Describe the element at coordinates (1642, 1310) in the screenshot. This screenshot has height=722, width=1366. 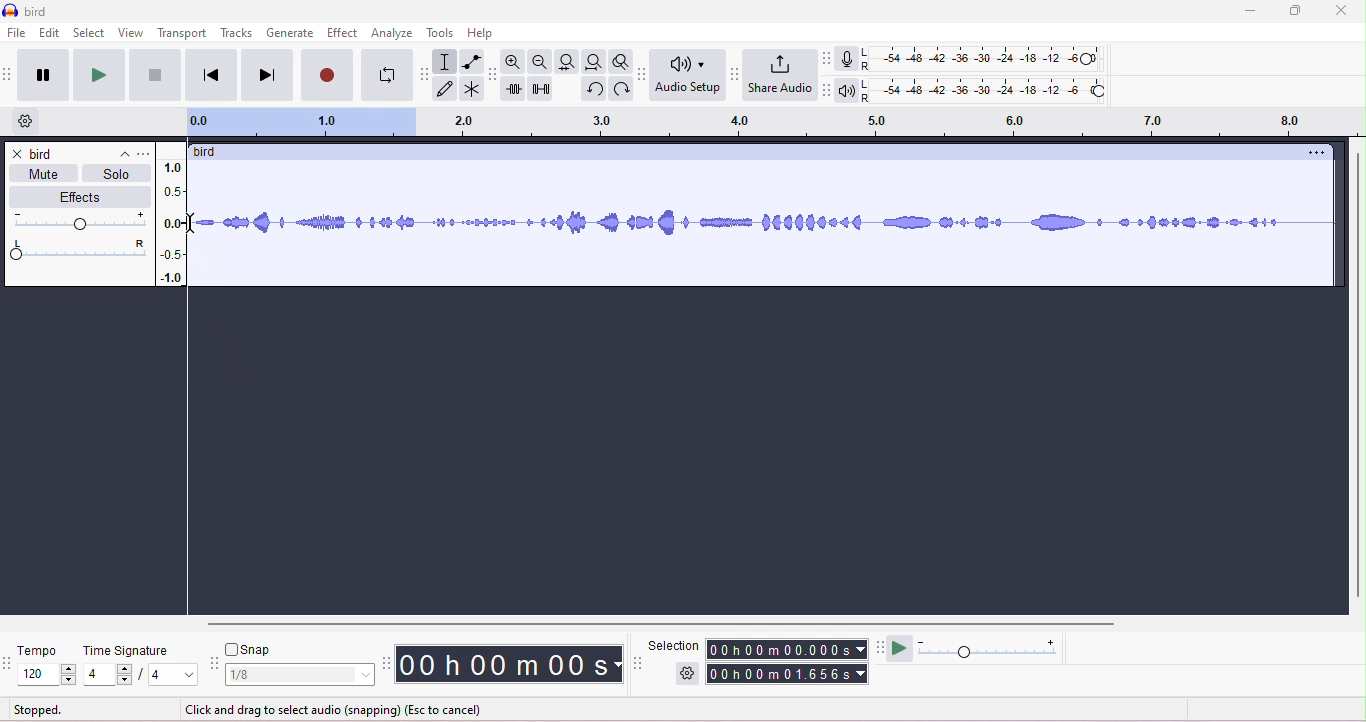
I see `selection time` at that location.